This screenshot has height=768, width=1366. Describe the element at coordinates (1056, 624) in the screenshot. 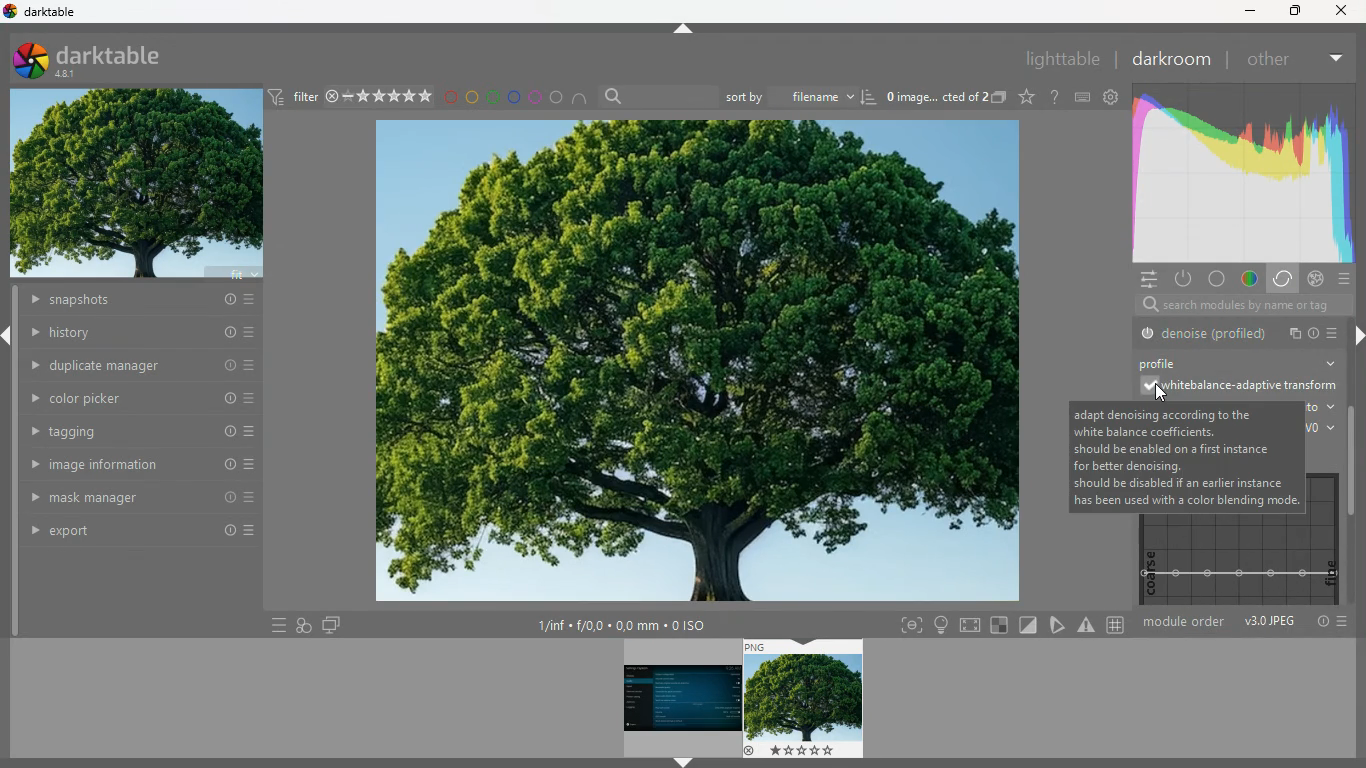

I see `tag` at that location.